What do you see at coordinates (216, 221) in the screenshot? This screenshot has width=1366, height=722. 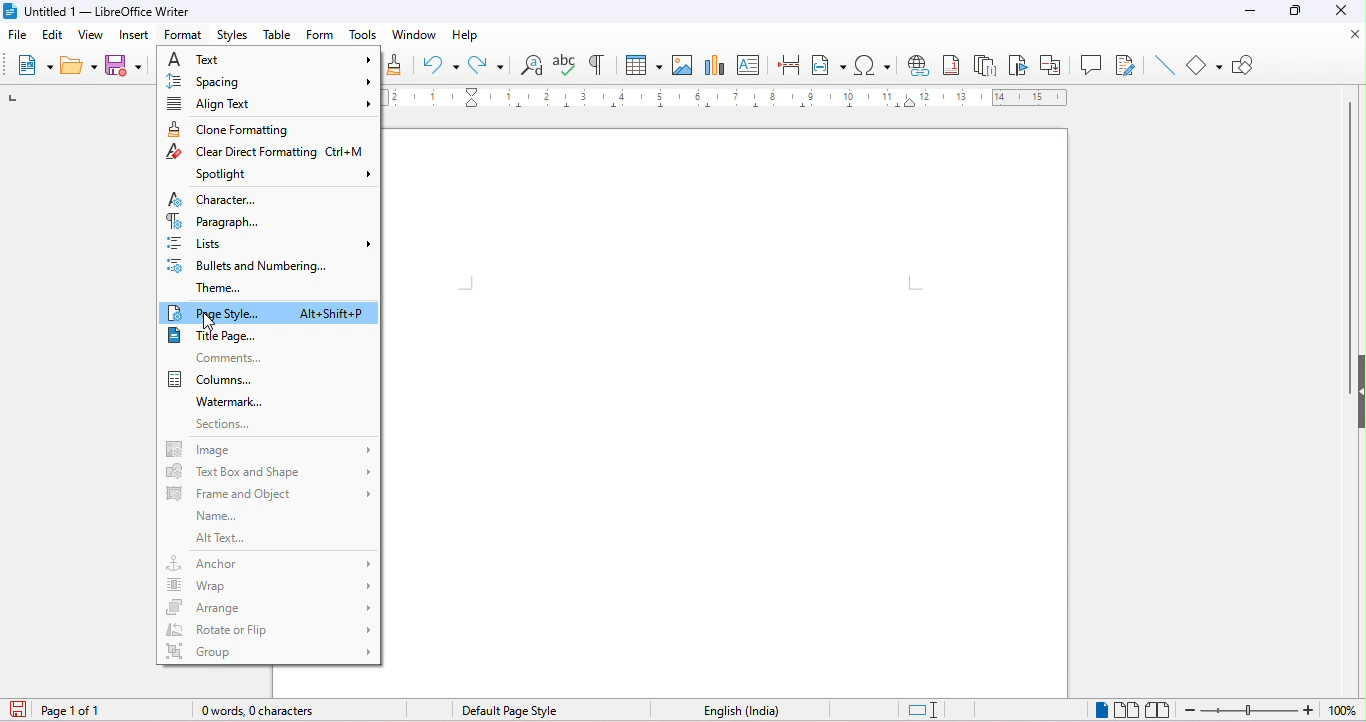 I see `paragraph` at bounding box center [216, 221].